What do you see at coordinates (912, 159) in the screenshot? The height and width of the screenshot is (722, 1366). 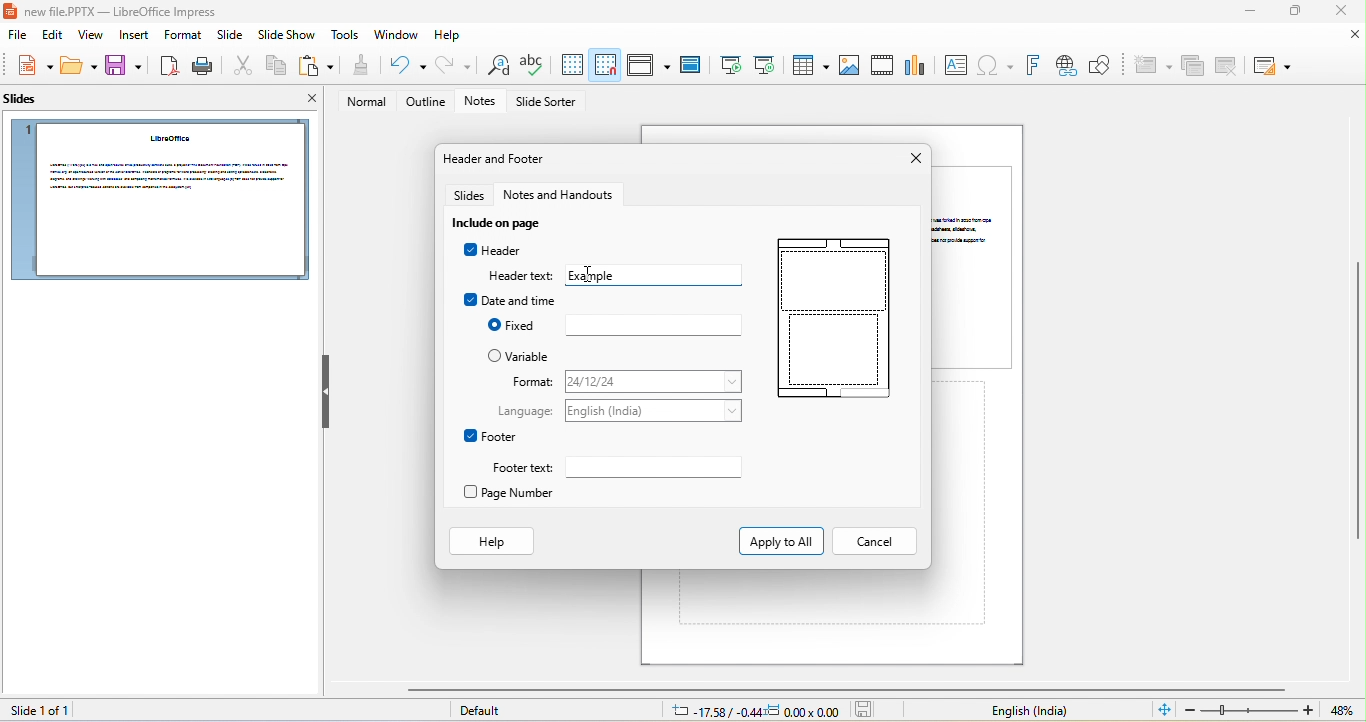 I see `close` at bounding box center [912, 159].